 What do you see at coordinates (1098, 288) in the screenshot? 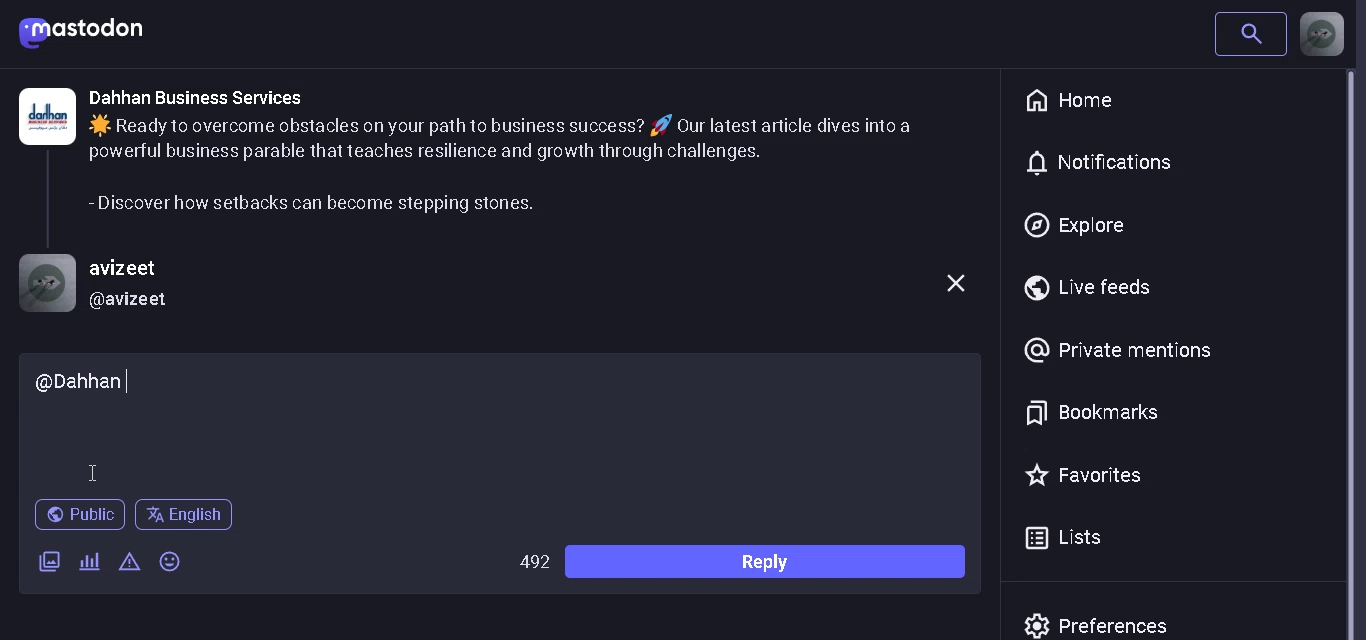
I see `live feeds` at bounding box center [1098, 288].